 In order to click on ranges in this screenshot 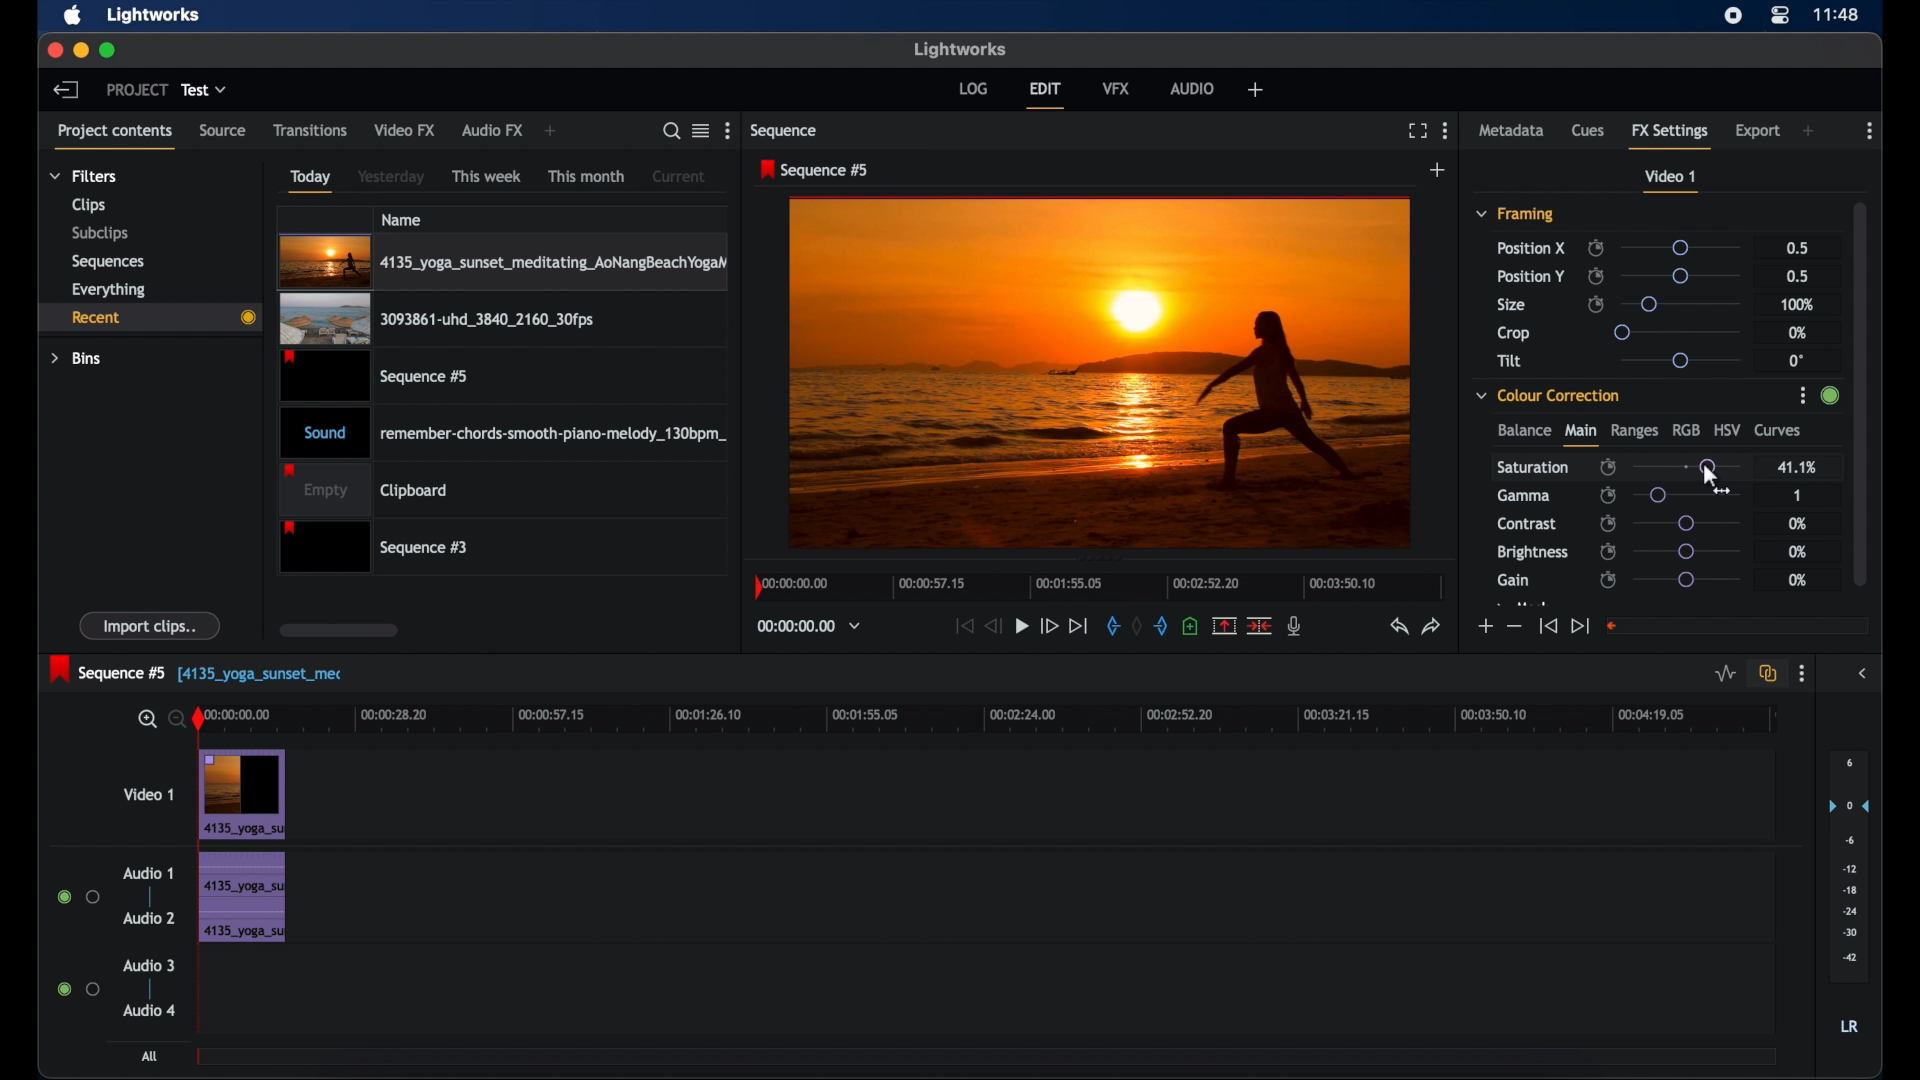, I will do `click(1634, 431)`.